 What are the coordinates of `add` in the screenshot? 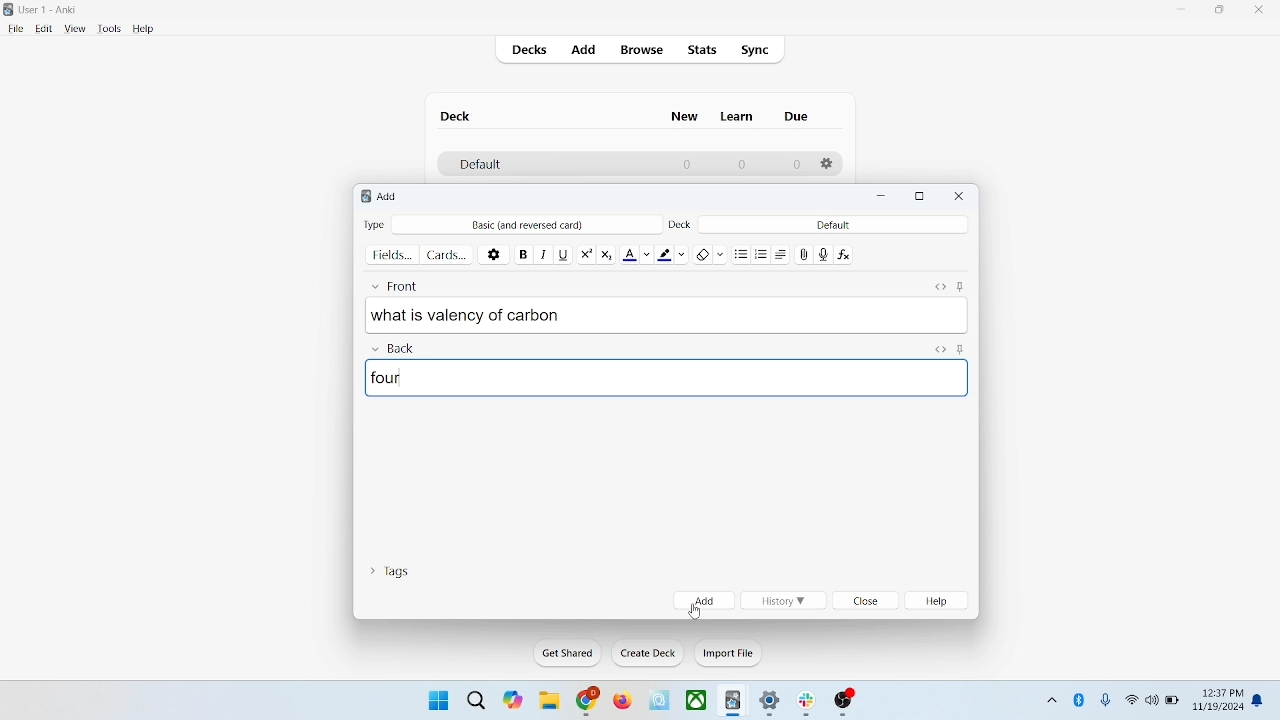 It's located at (585, 51).